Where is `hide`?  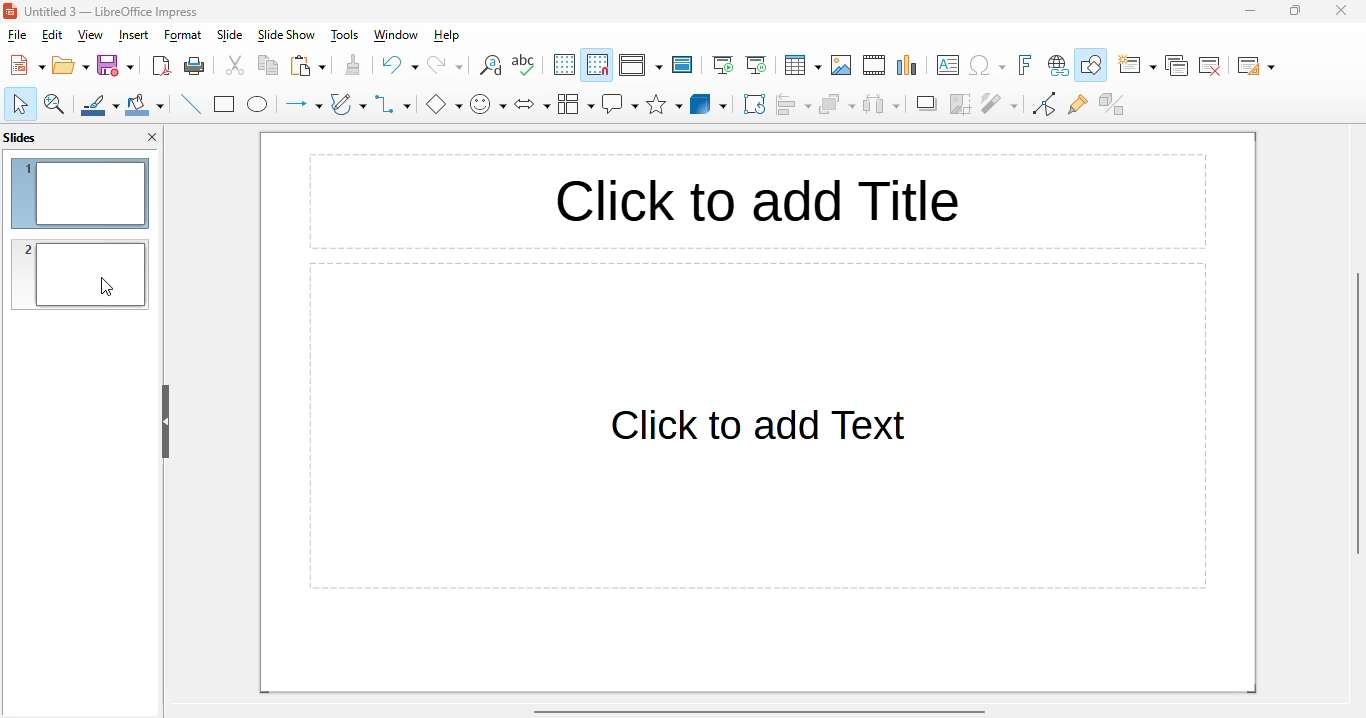 hide is located at coordinates (164, 422).